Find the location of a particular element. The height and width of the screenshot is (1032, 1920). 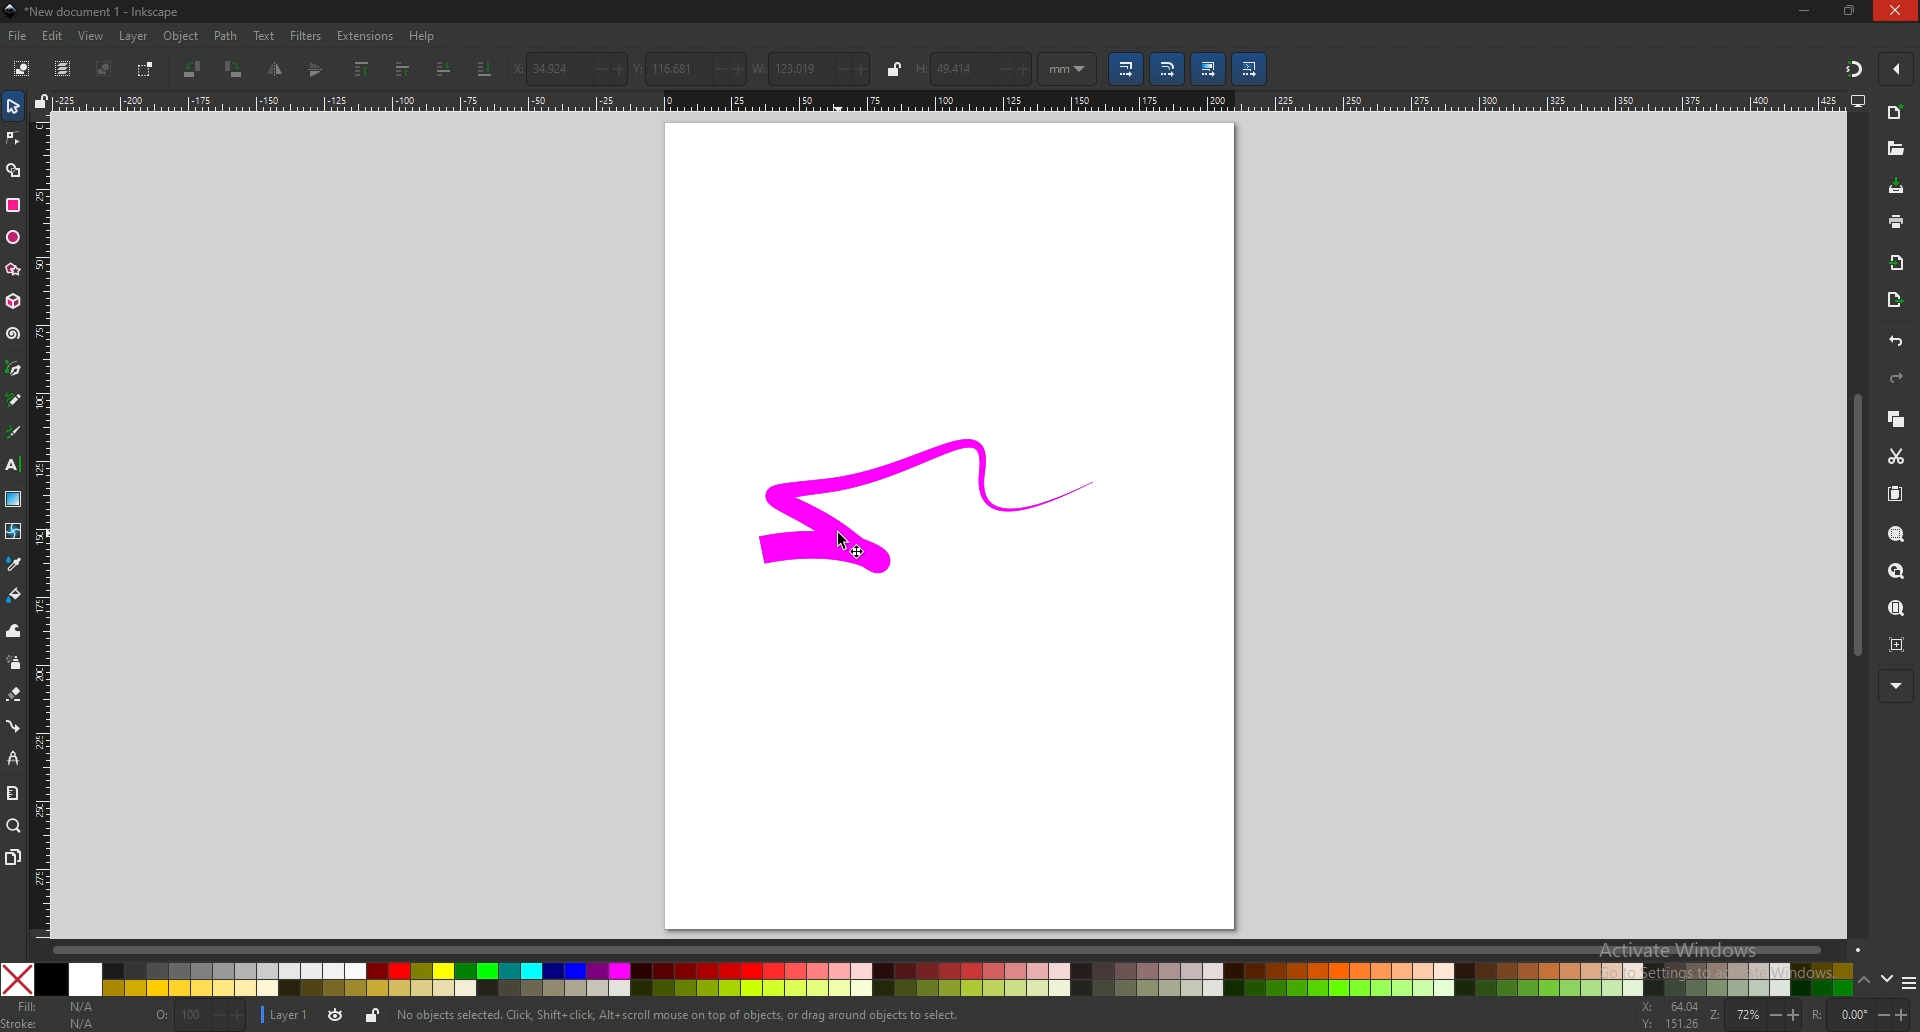

opacity is located at coordinates (201, 1016).